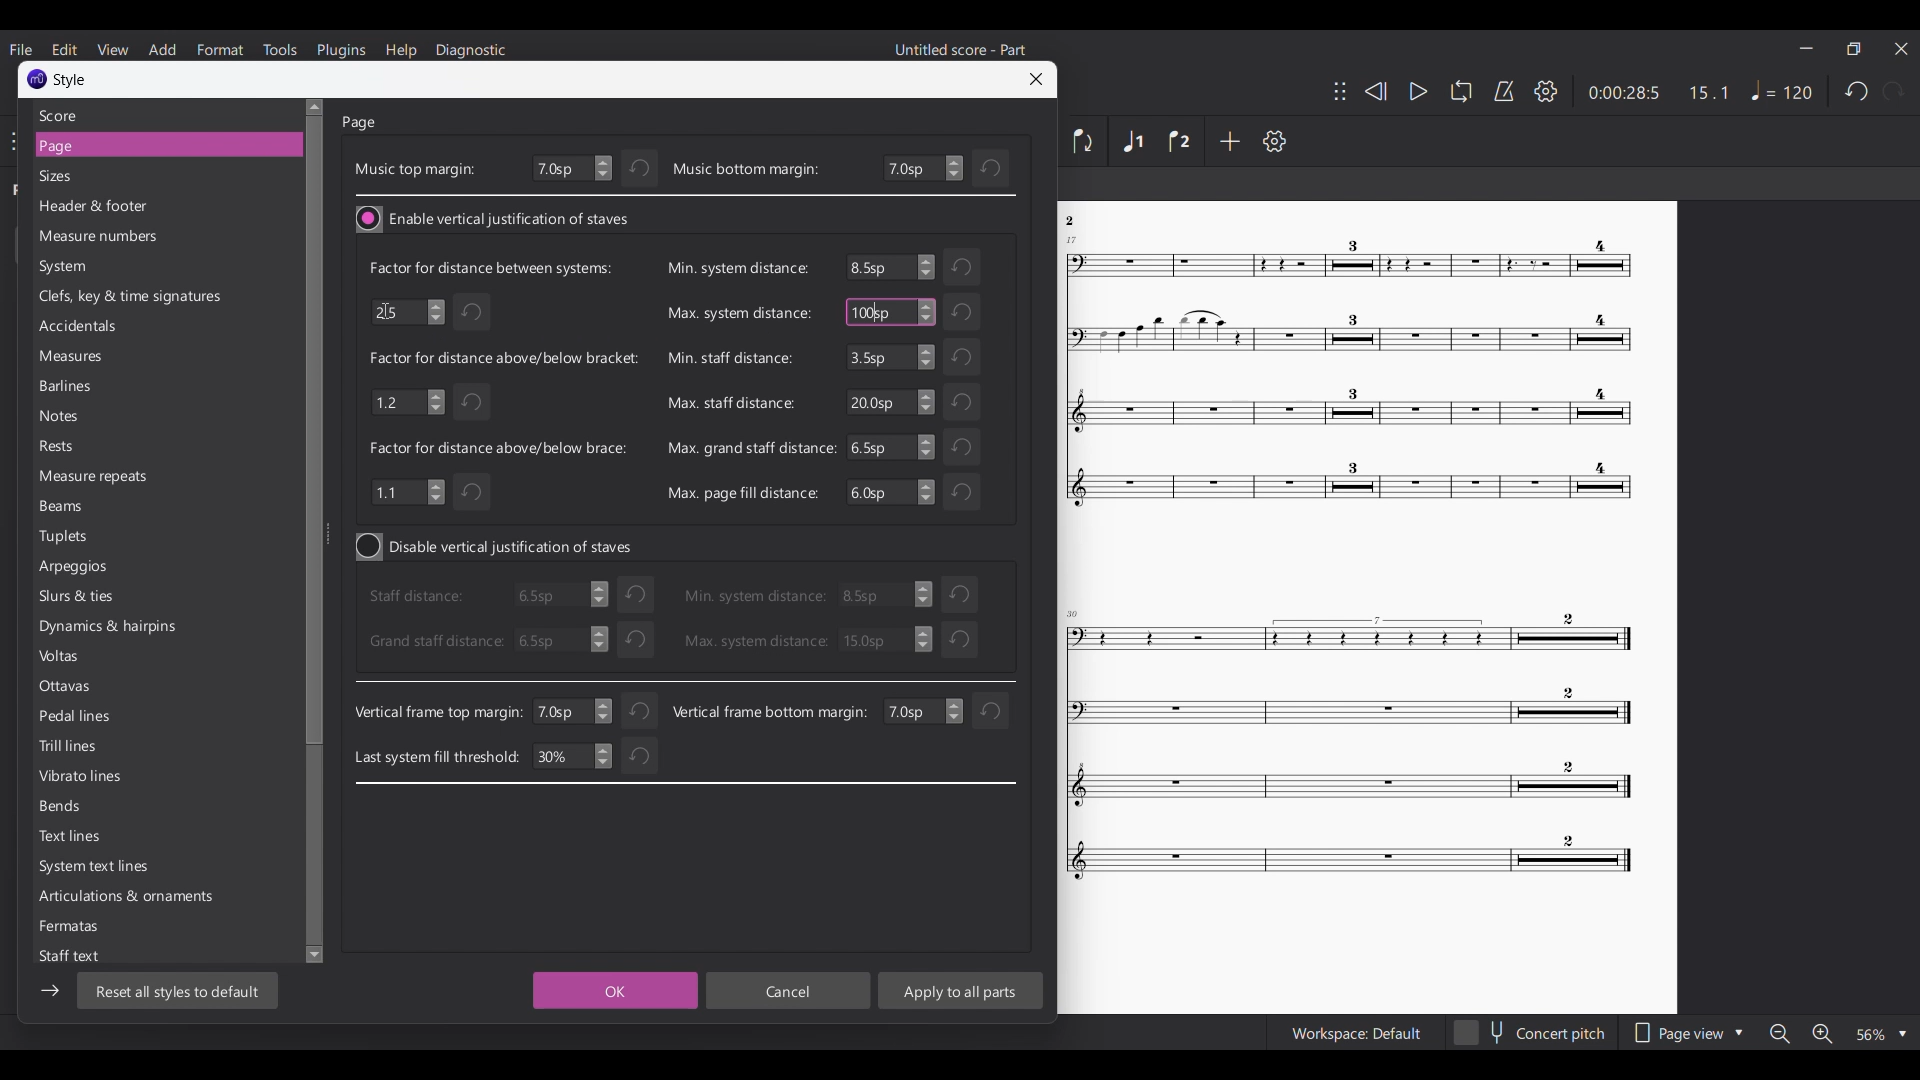 The height and width of the screenshot is (1080, 1920). What do you see at coordinates (112, 49) in the screenshot?
I see `View menu` at bounding box center [112, 49].